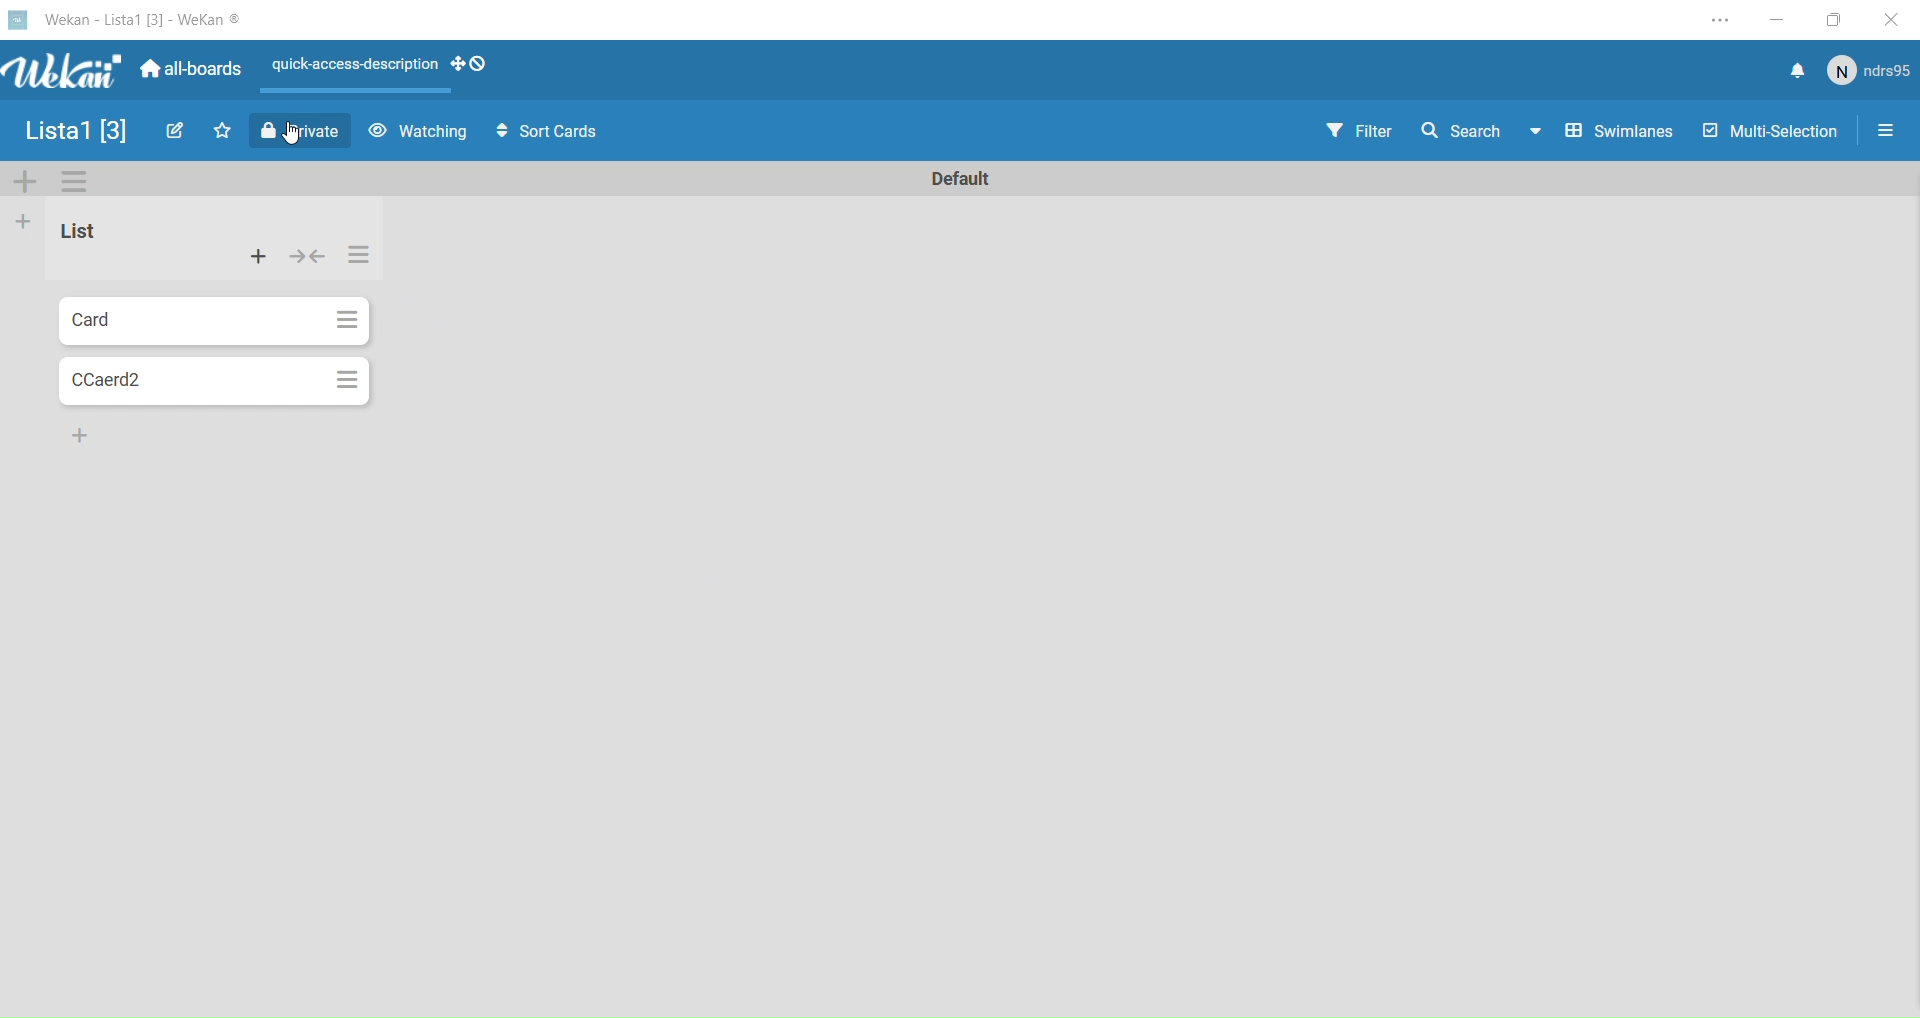 The width and height of the screenshot is (1920, 1018). What do you see at coordinates (76, 434) in the screenshot?
I see `Add` at bounding box center [76, 434].